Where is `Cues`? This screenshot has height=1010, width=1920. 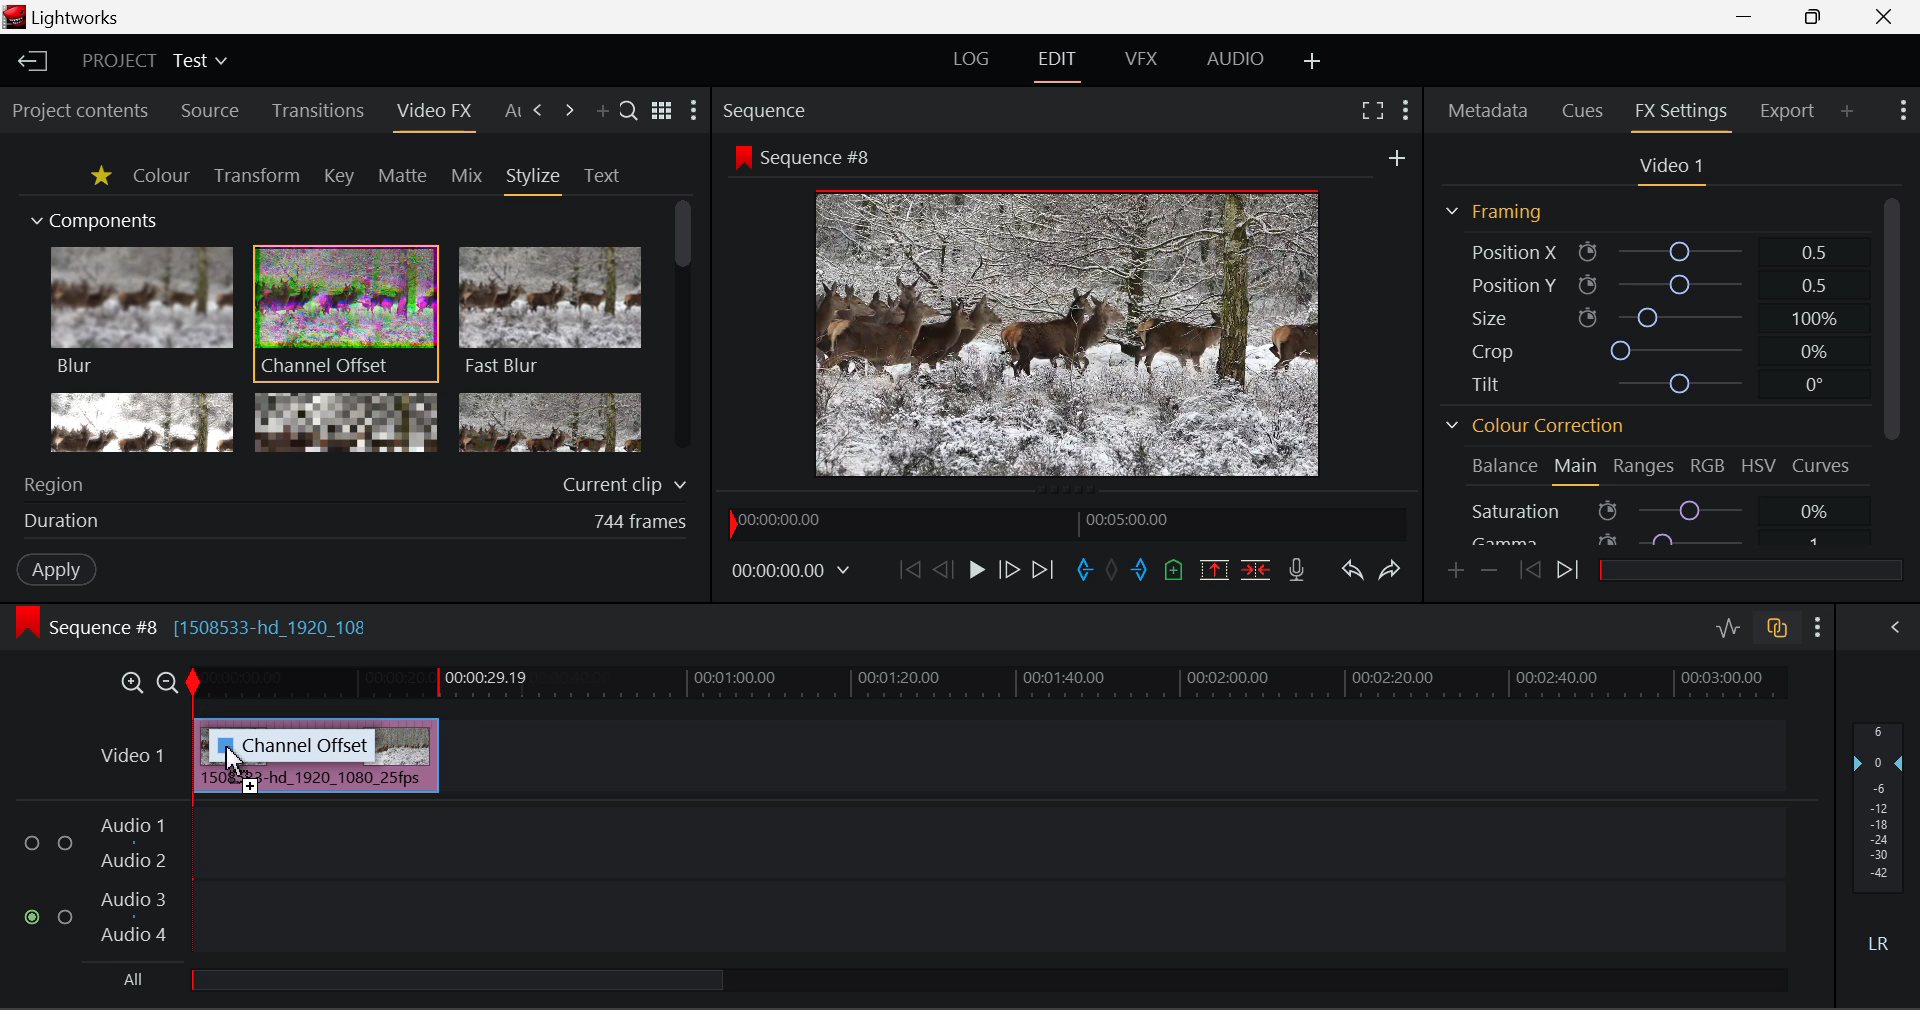 Cues is located at coordinates (1582, 110).